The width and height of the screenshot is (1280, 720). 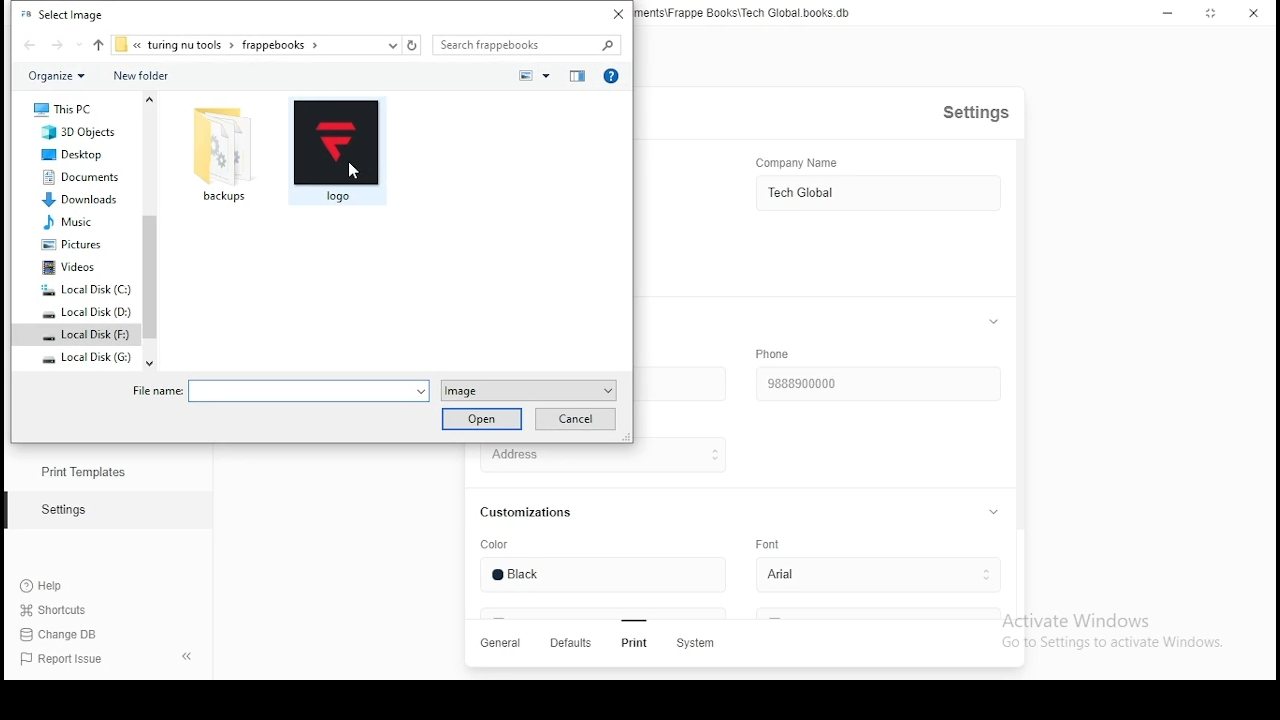 What do you see at coordinates (76, 267) in the screenshot?
I see `Videos ` at bounding box center [76, 267].